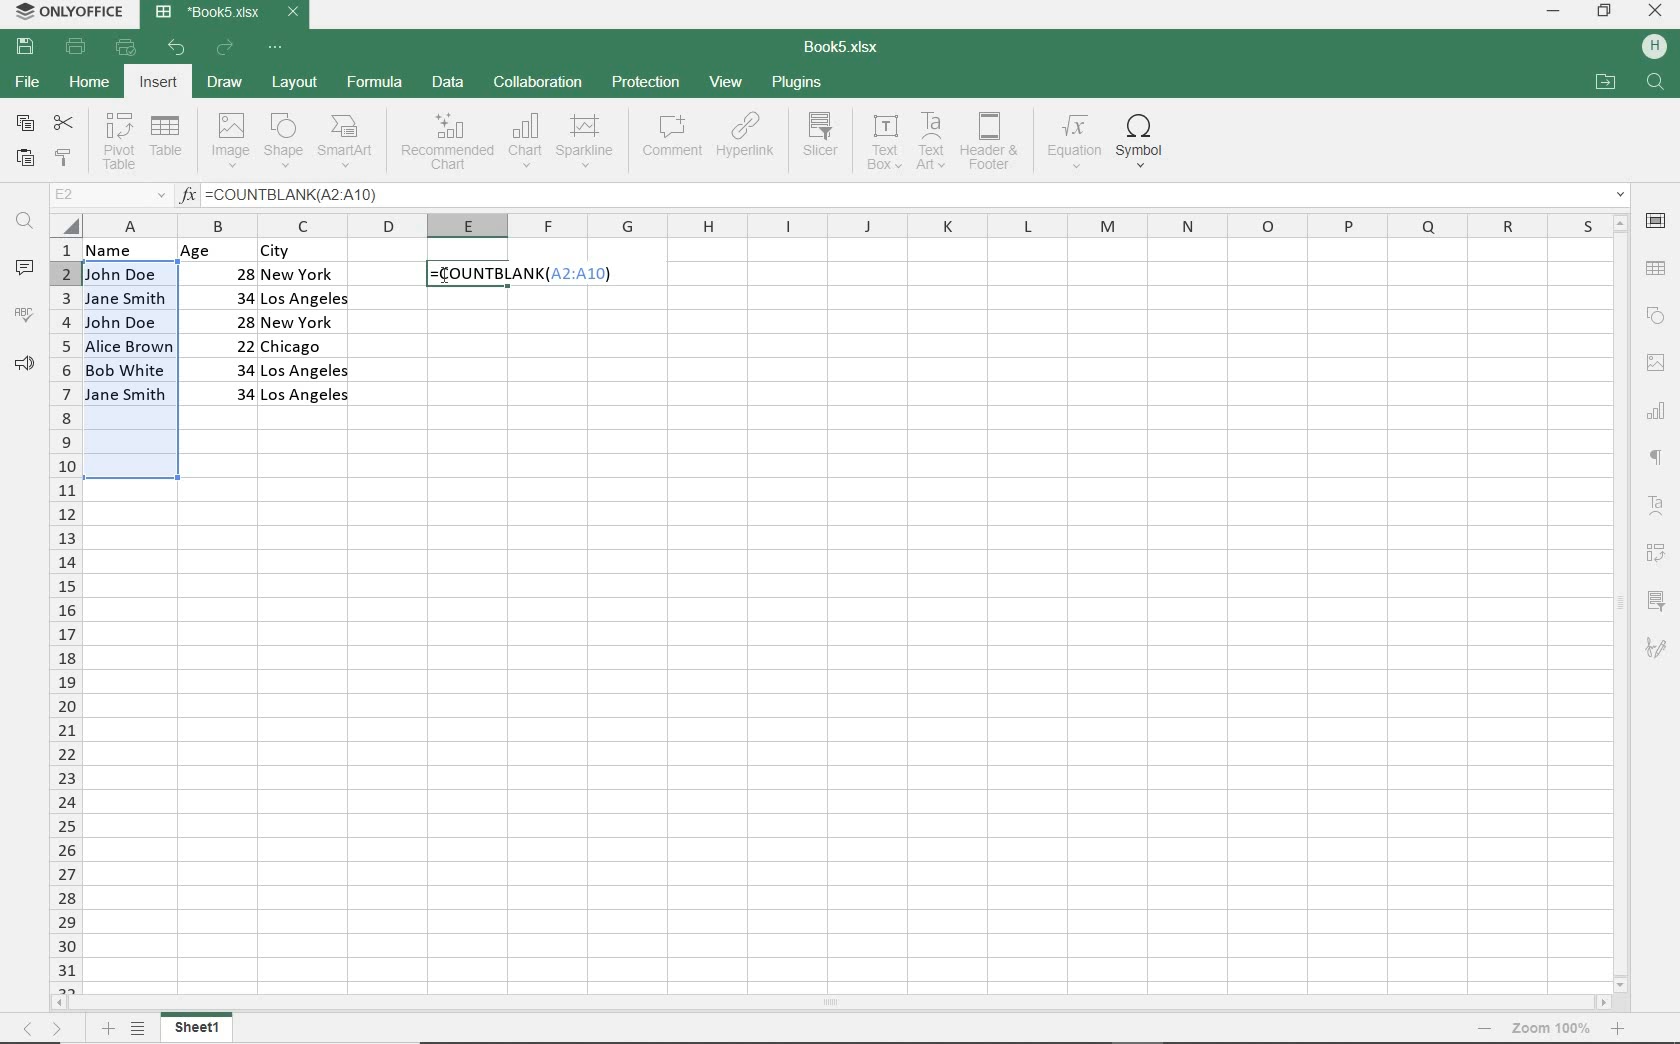 This screenshot has height=1044, width=1680. Describe the element at coordinates (538, 85) in the screenshot. I see `COLLABORATION` at that location.